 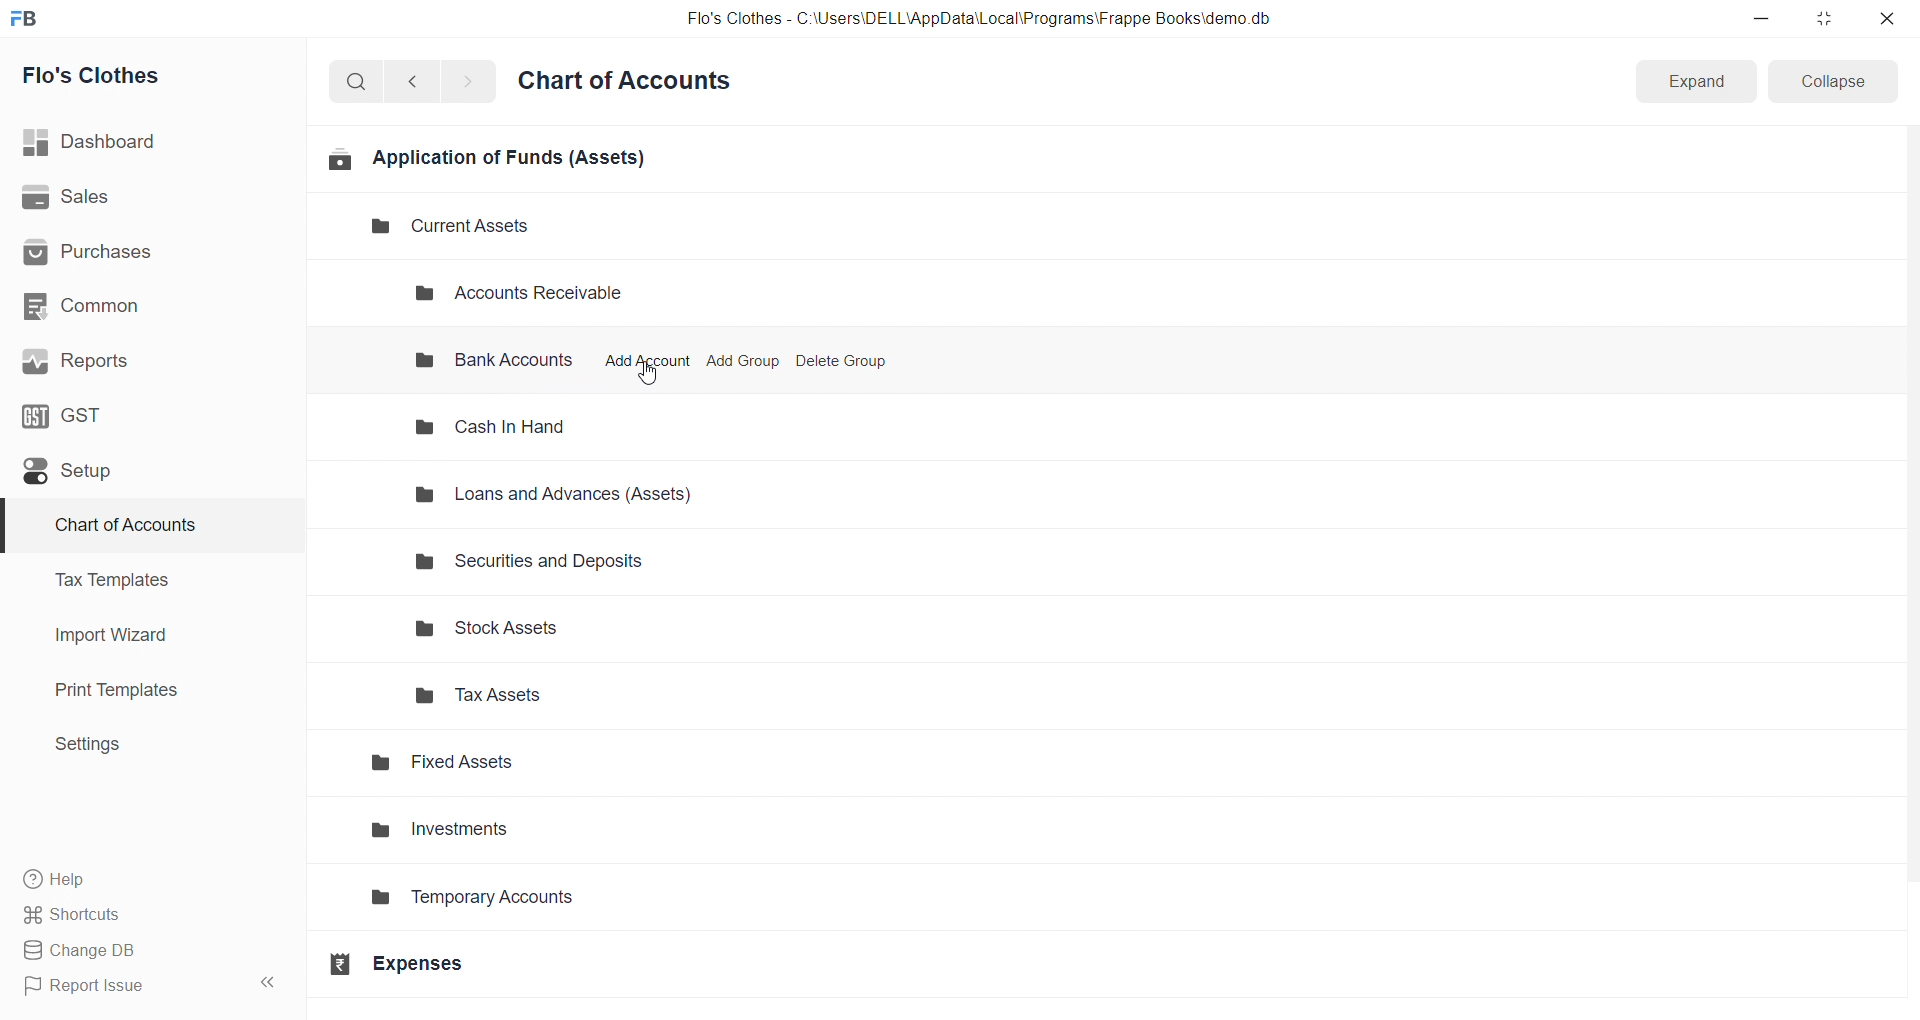 What do you see at coordinates (143, 76) in the screenshot?
I see `Flo's Clothes` at bounding box center [143, 76].